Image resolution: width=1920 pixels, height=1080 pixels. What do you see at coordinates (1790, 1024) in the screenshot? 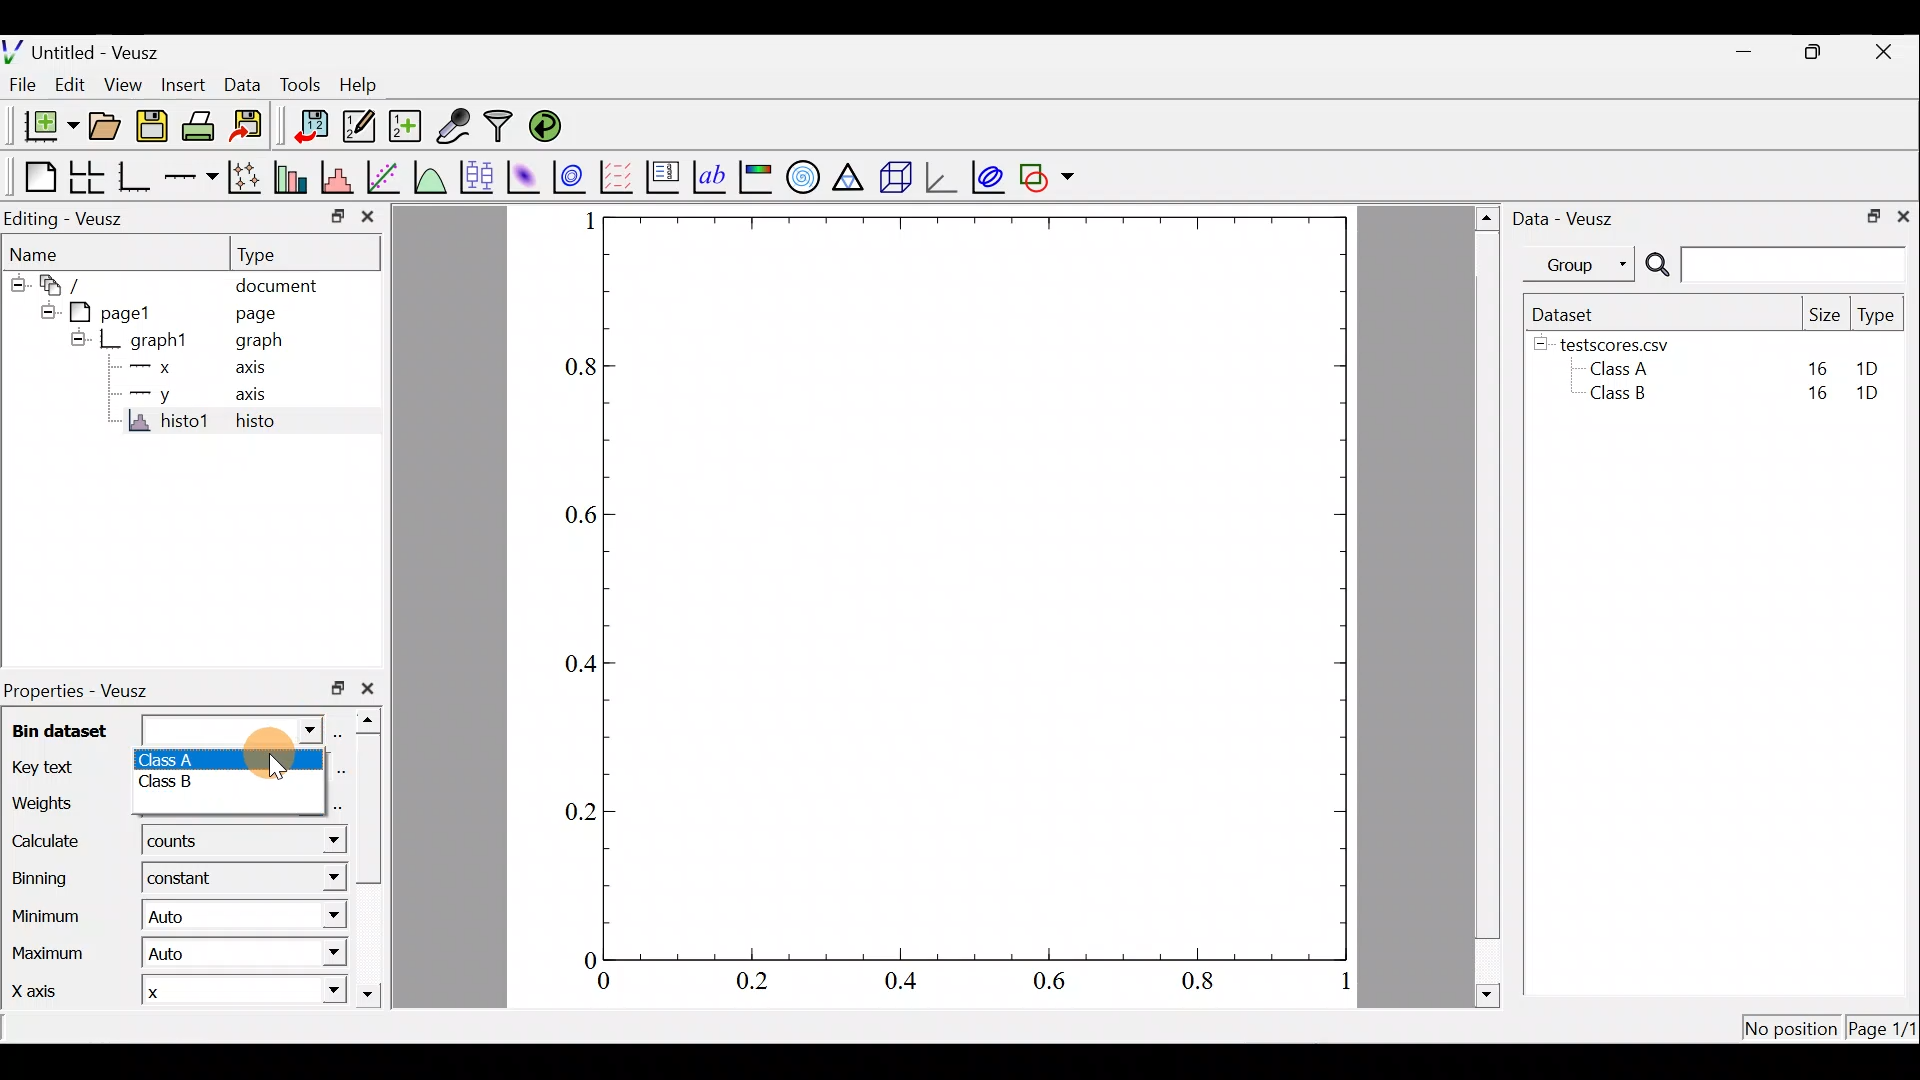
I see `No position` at bounding box center [1790, 1024].